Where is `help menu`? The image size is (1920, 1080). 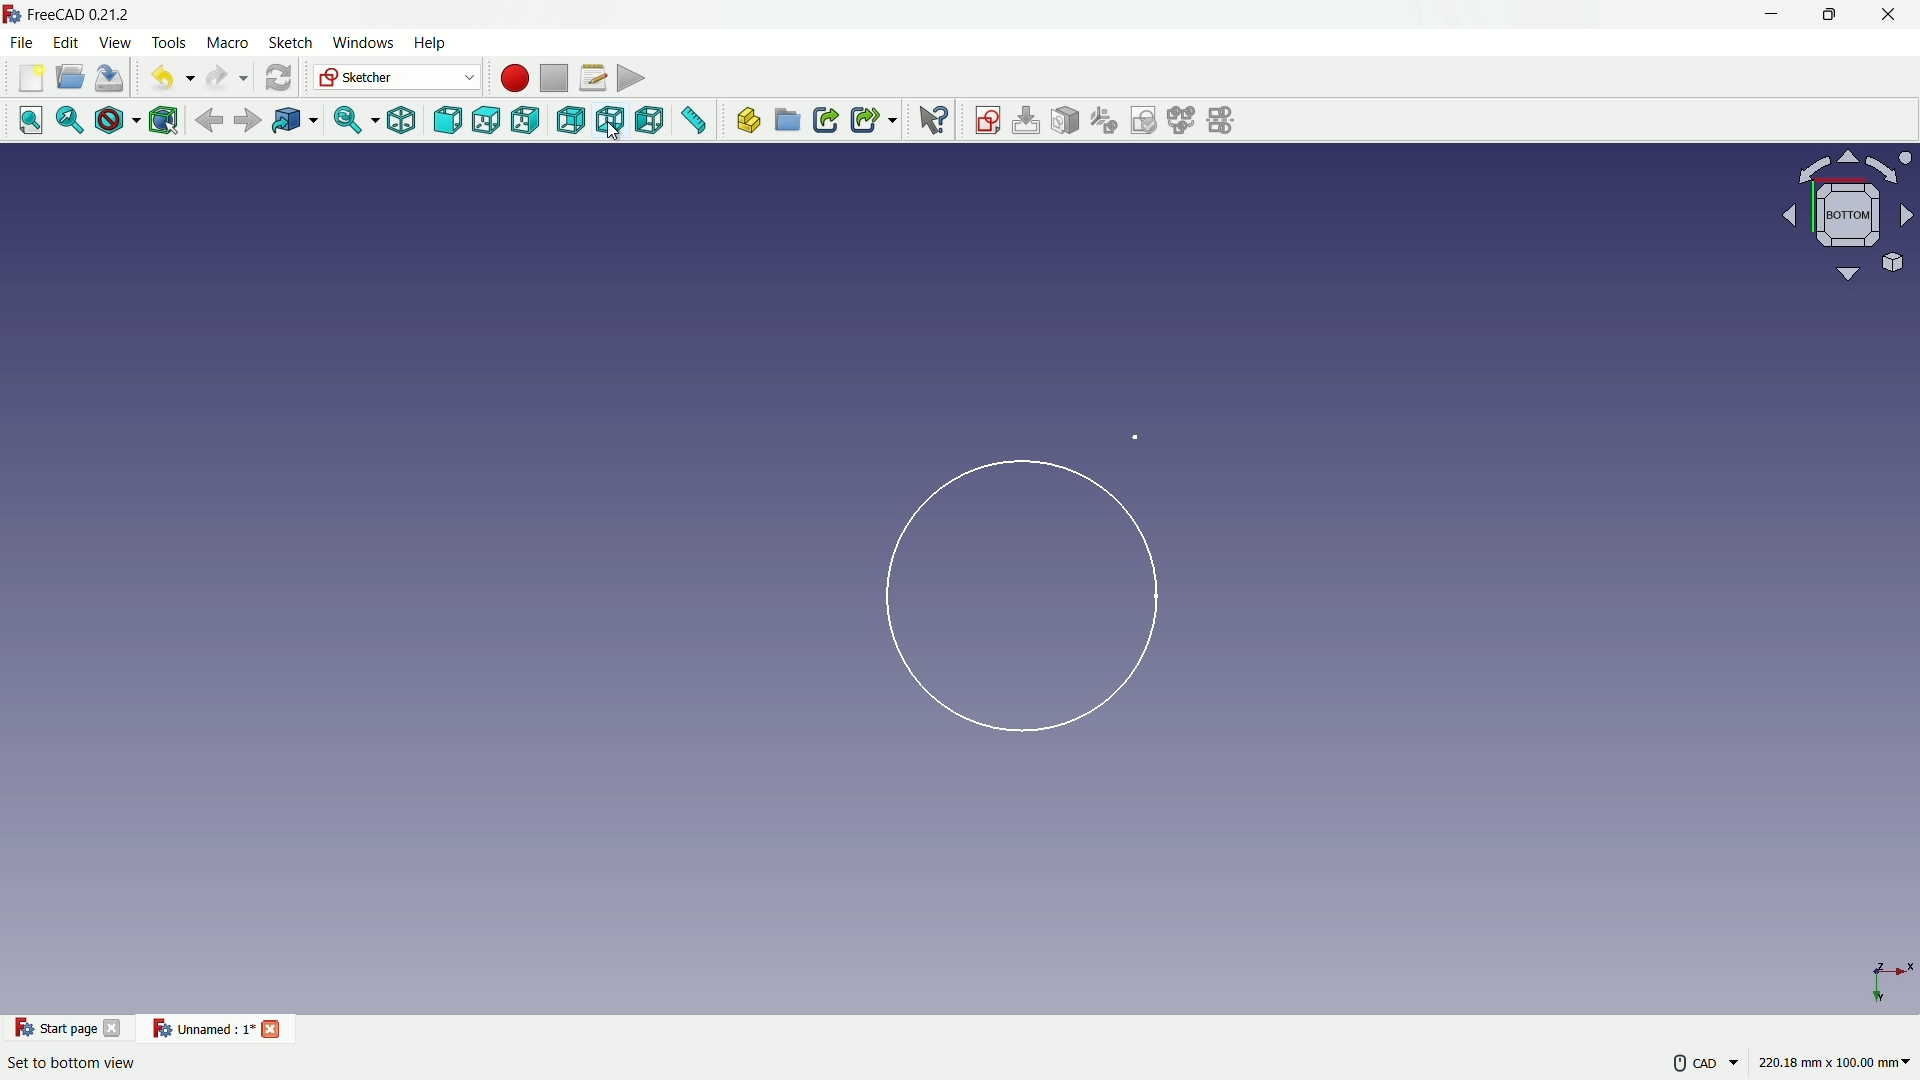 help menu is located at coordinates (431, 44).